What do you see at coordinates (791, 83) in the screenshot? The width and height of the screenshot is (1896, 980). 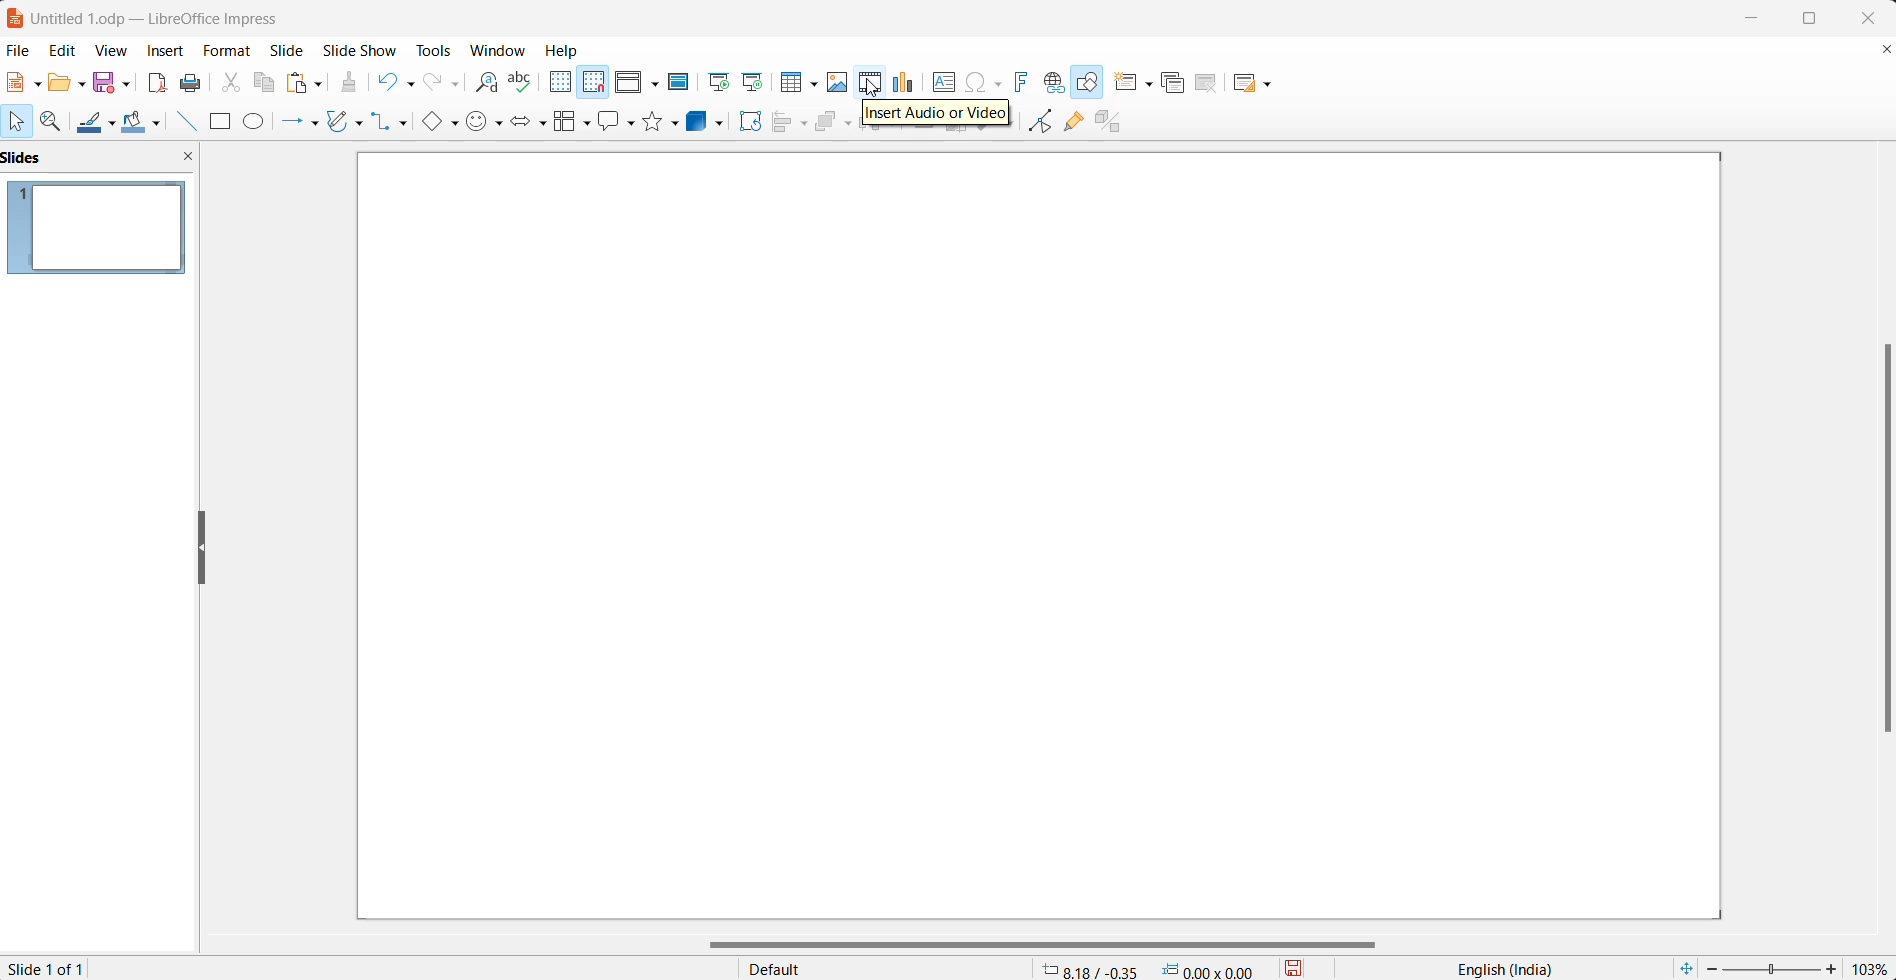 I see `insert table` at bounding box center [791, 83].